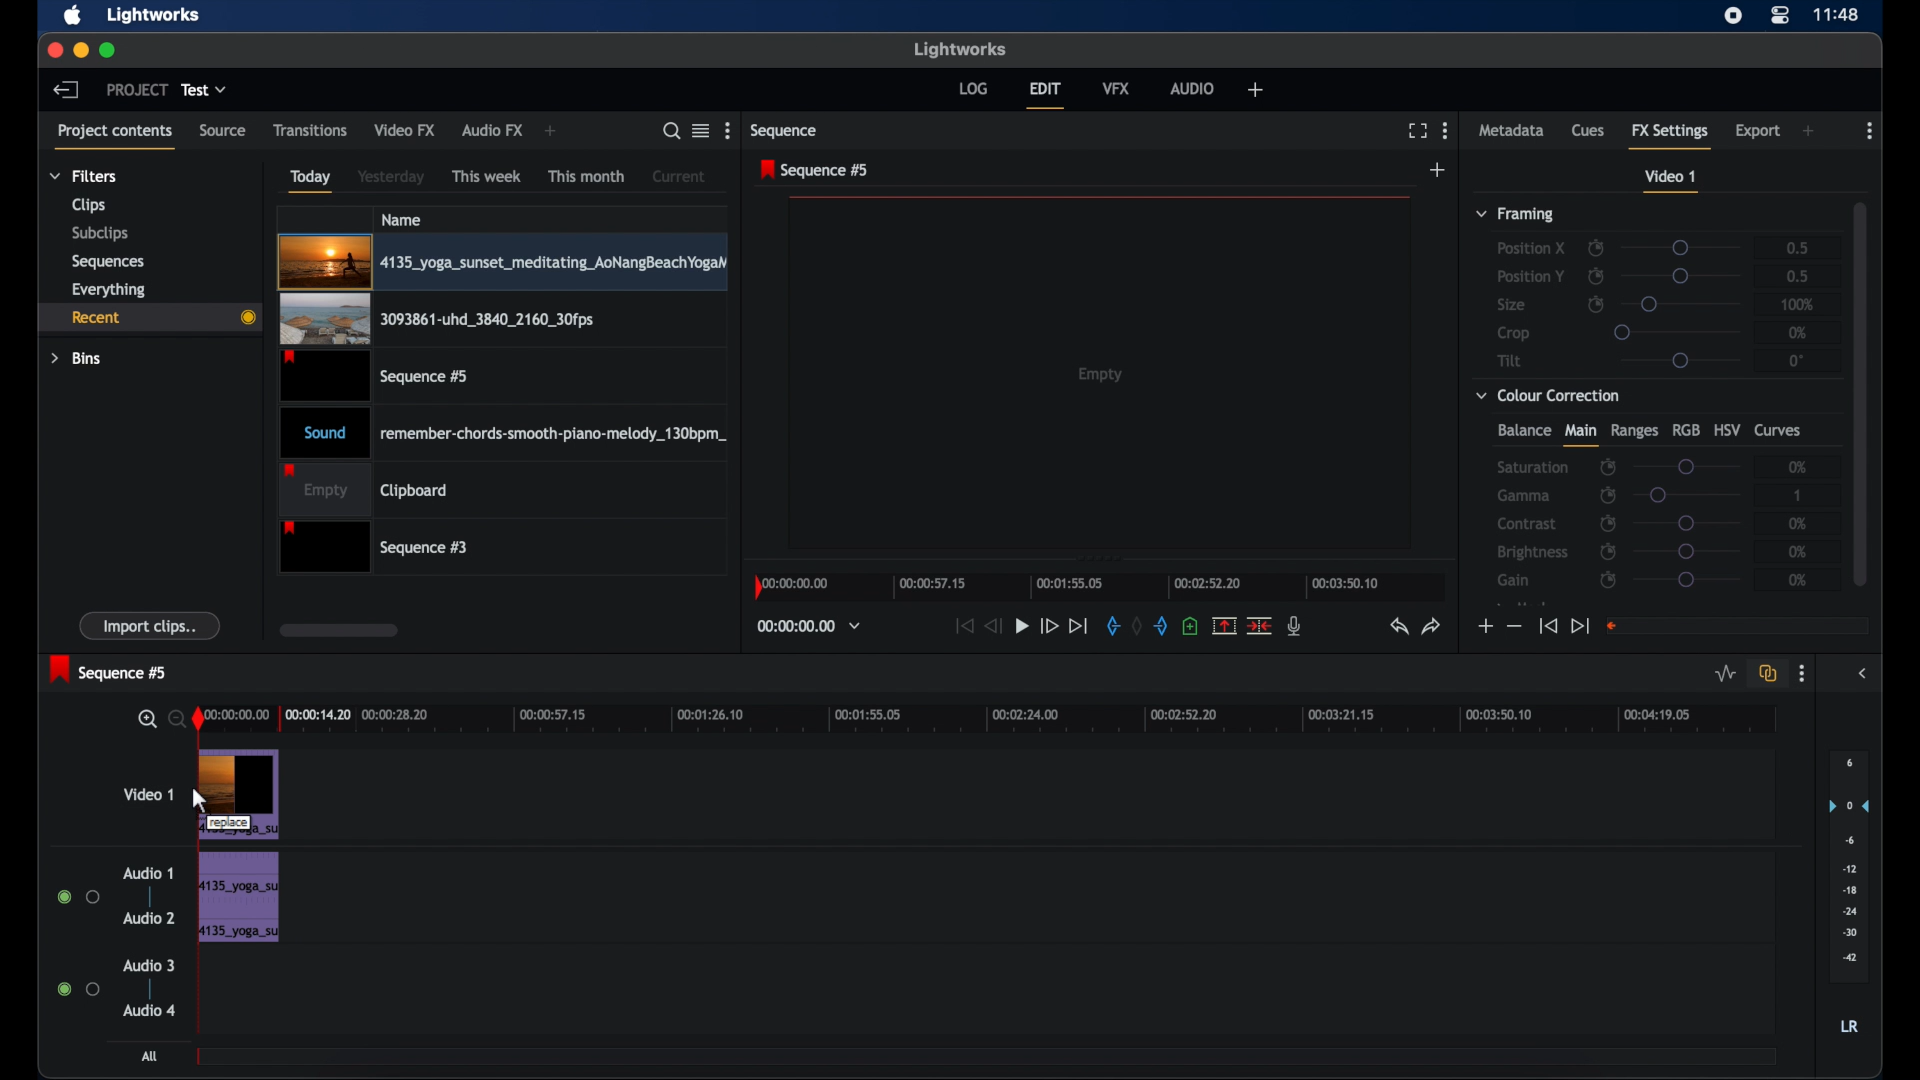 This screenshot has height=1080, width=1920. What do you see at coordinates (488, 175) in the screenshot?
I see `this week` at bounding box center [488, 175].